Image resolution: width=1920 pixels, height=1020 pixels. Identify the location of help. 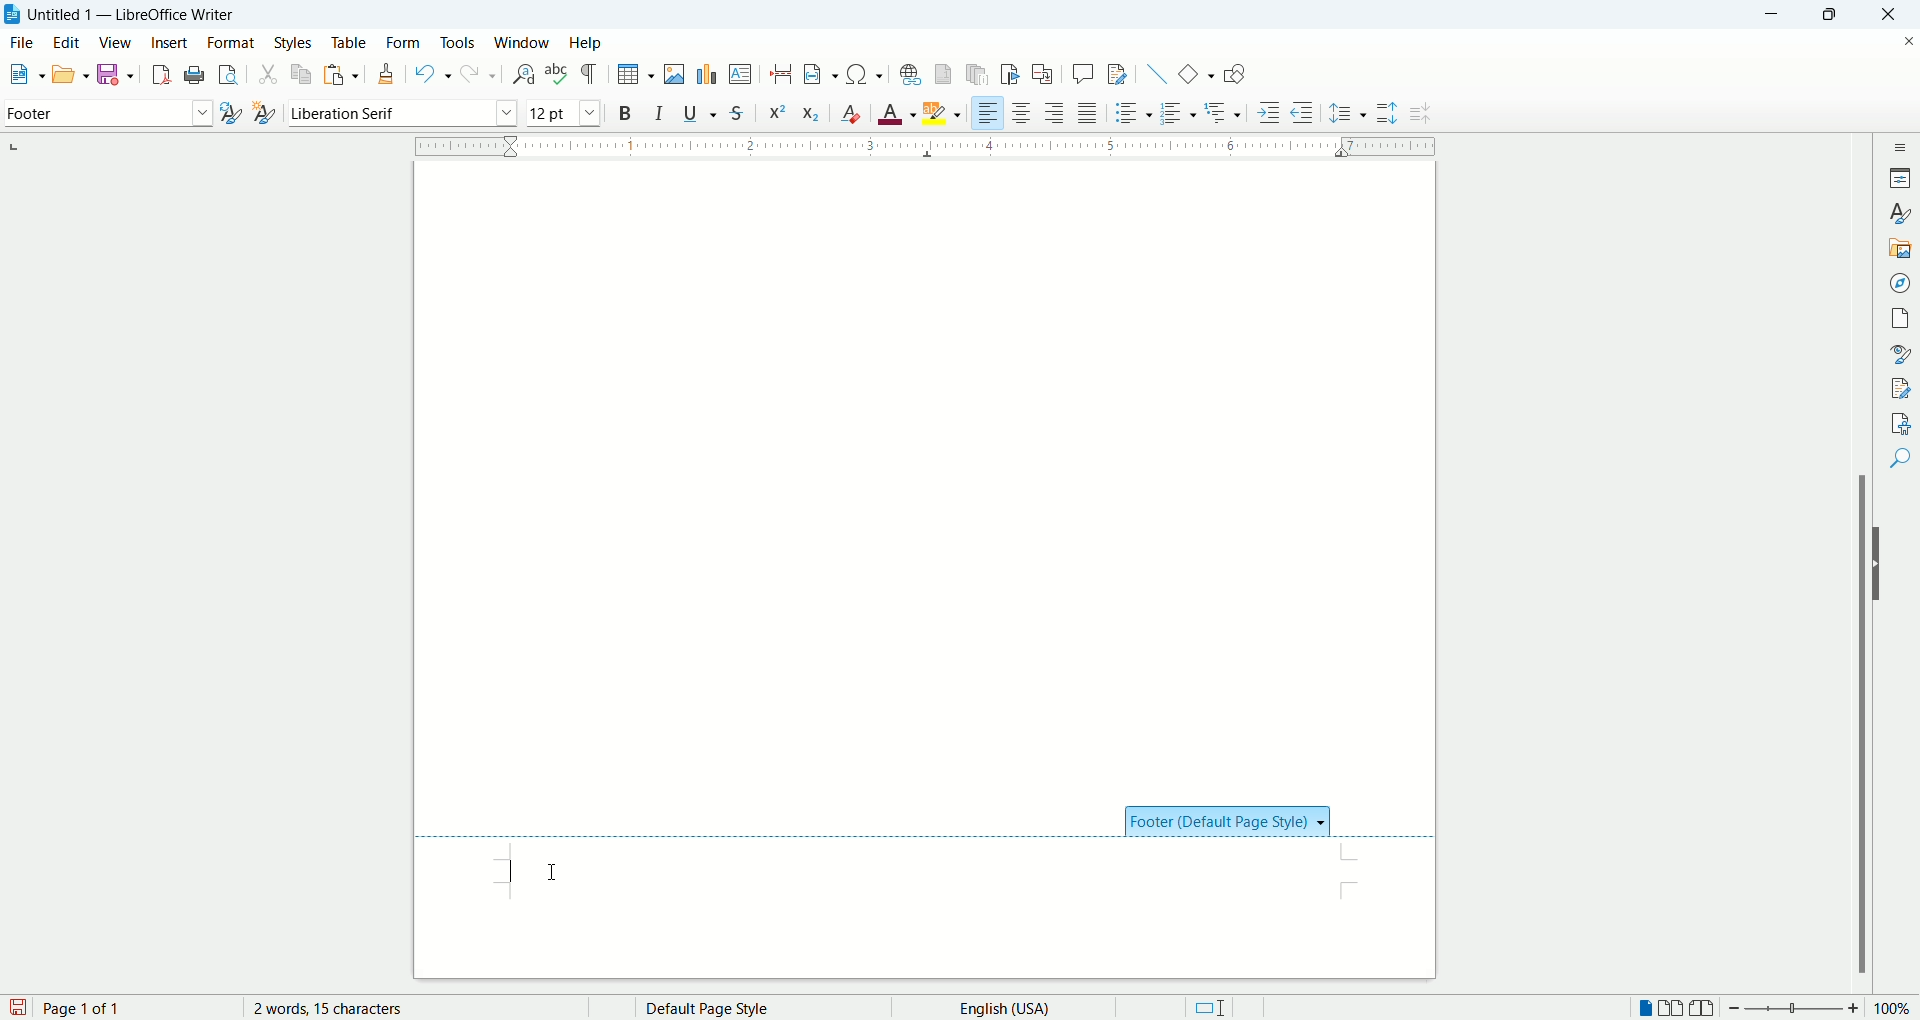
(585, 43).